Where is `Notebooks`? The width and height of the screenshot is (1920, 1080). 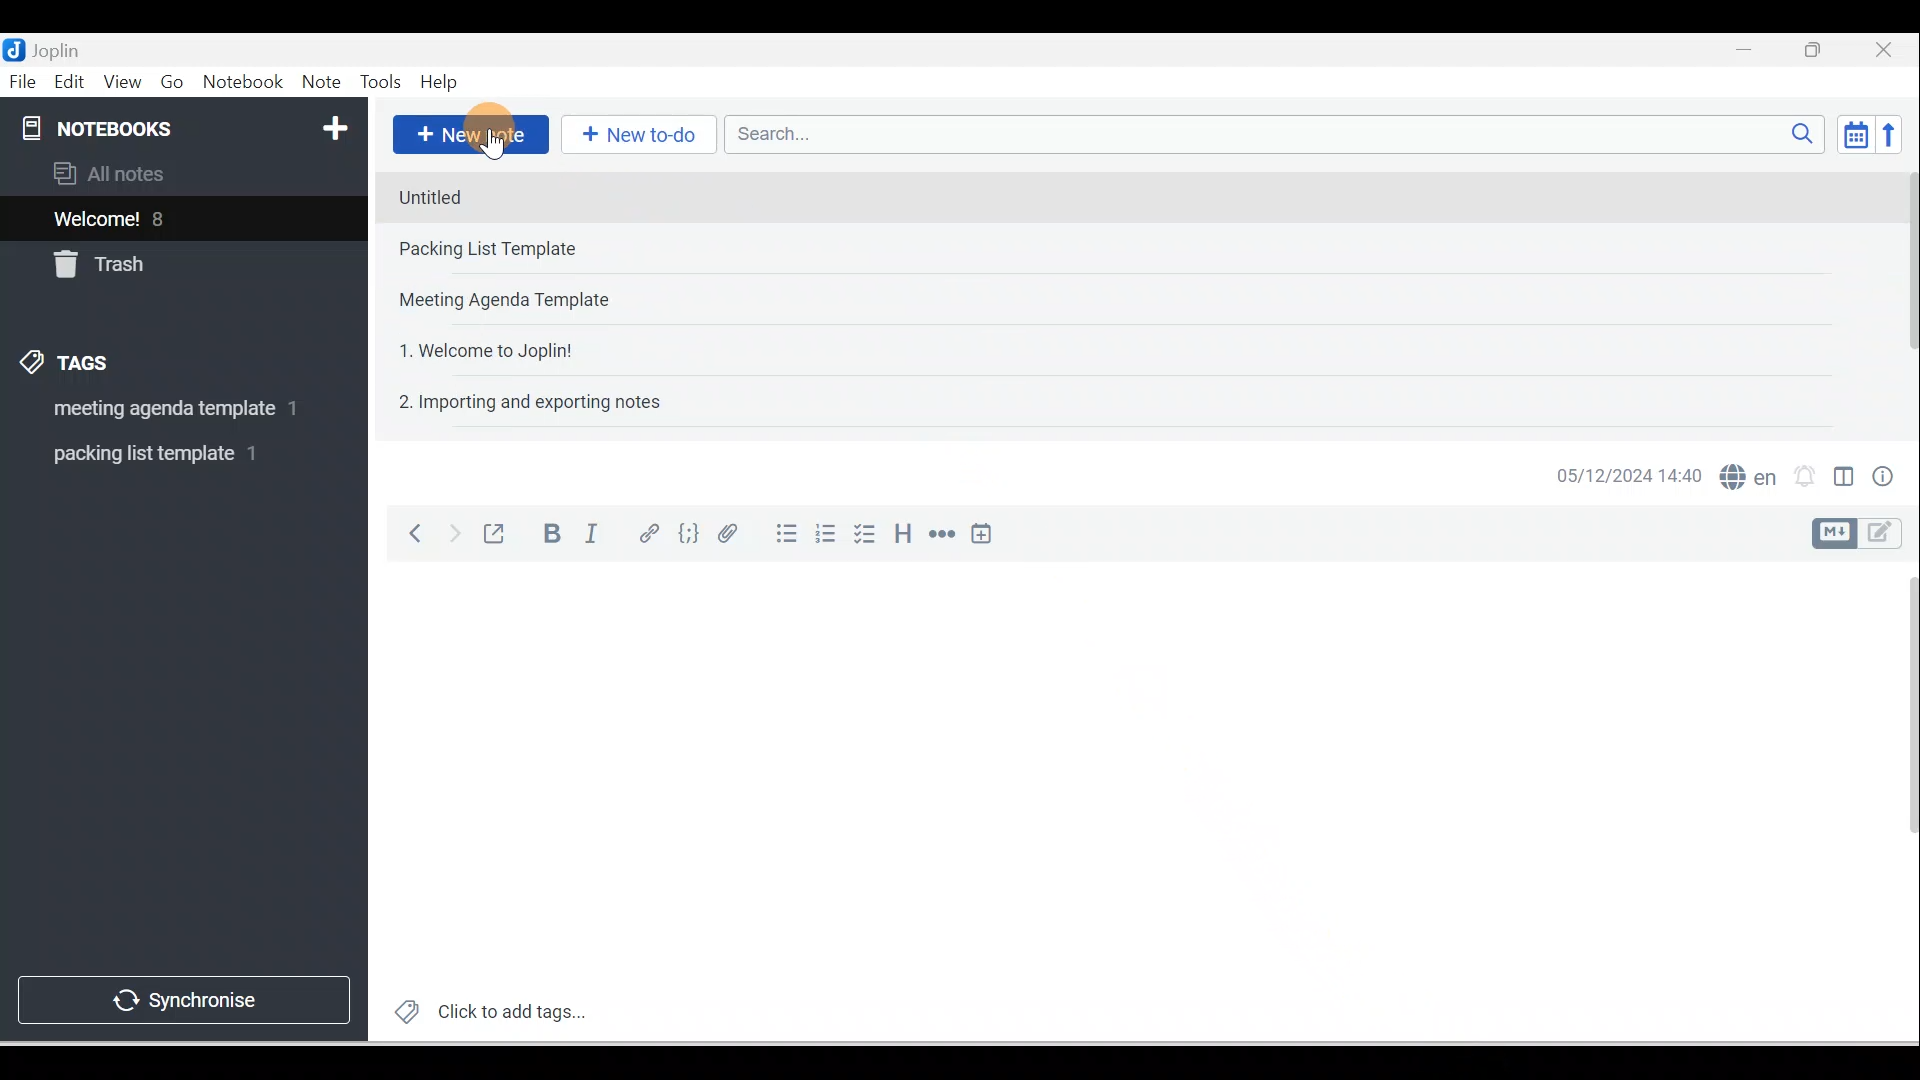
Notebooks is located at coordinates (188, 124).